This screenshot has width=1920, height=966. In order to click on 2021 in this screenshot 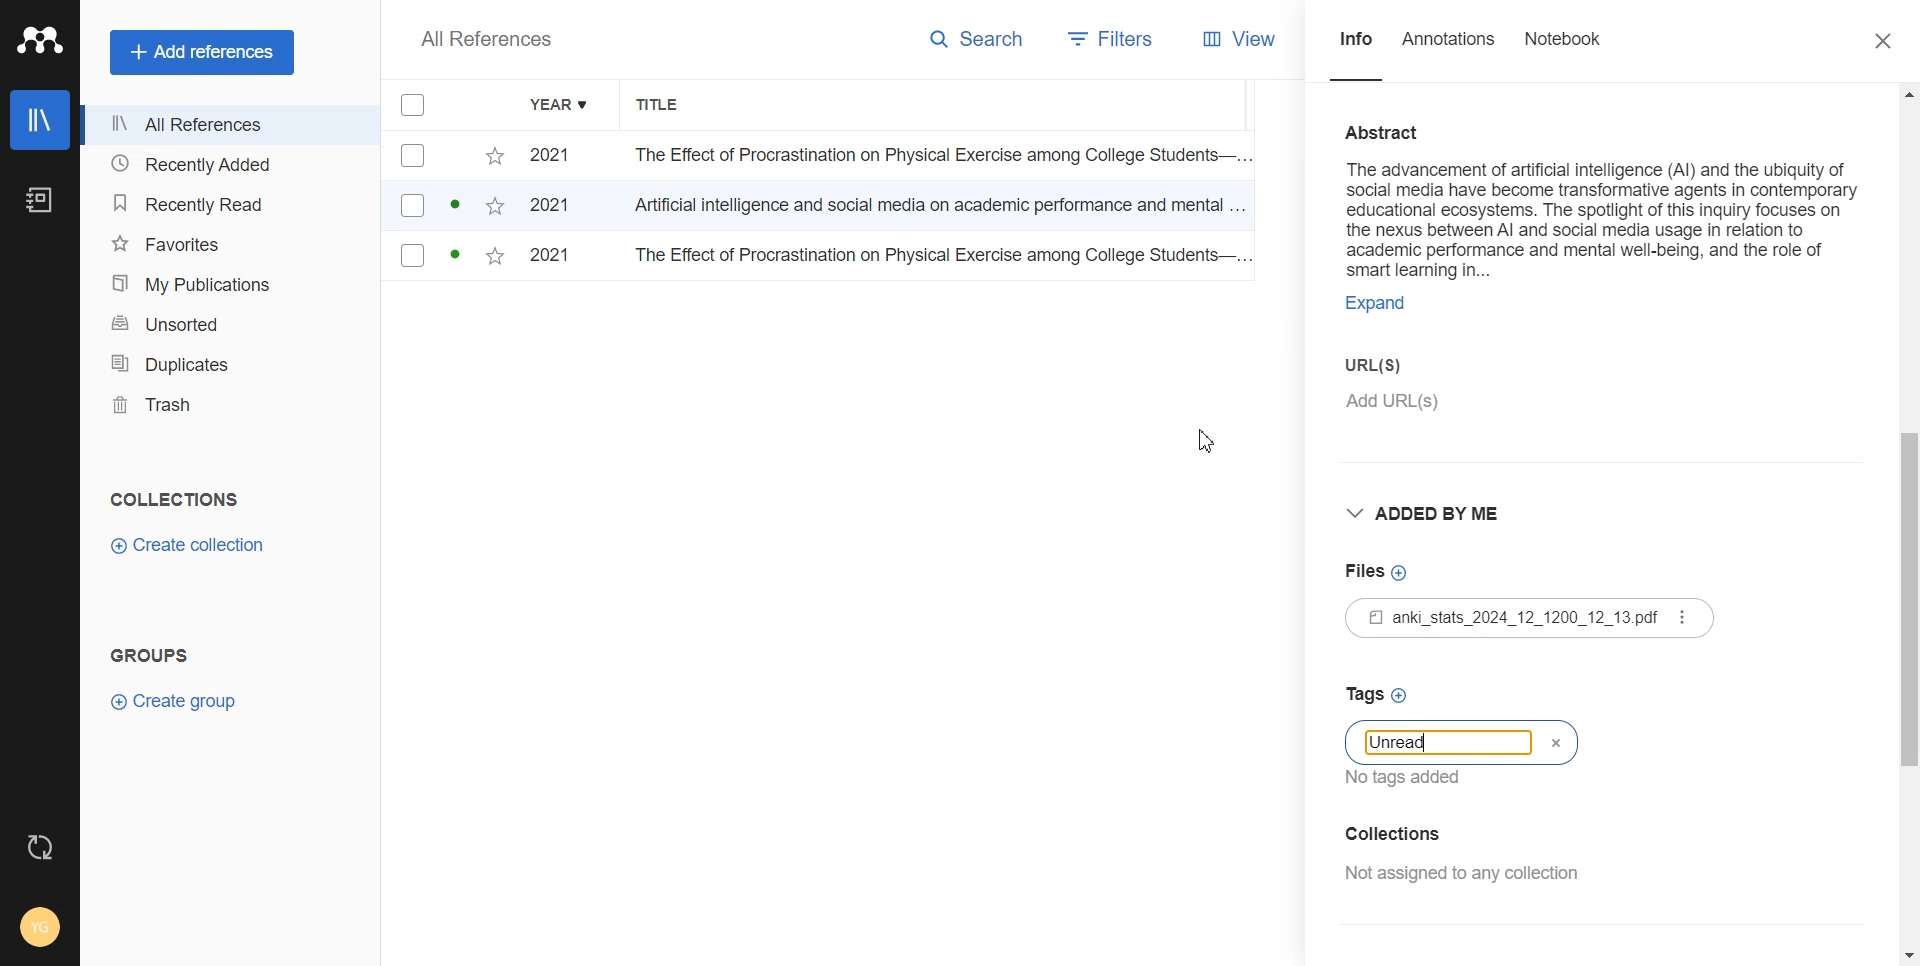, I will do `click(558, 209)`.